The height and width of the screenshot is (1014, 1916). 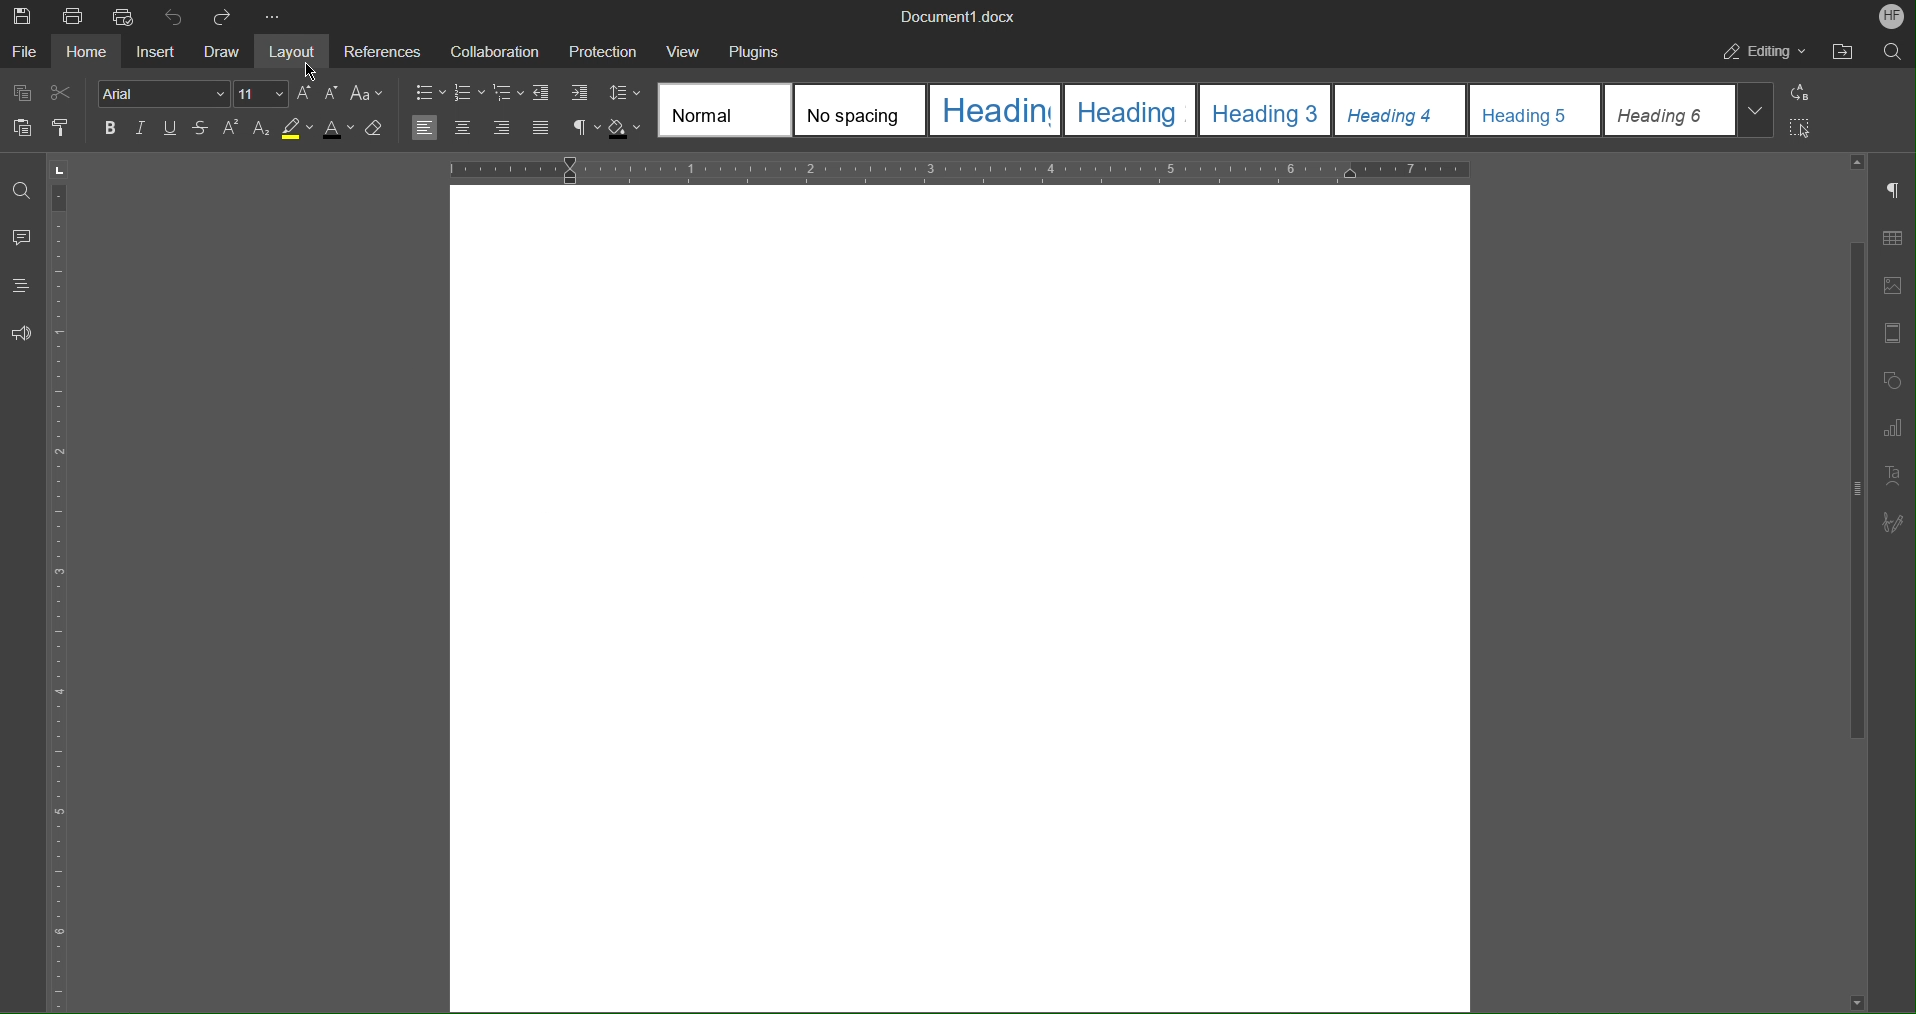 What do you see at coordinates (996, 111) in the screenshot?
I see `Heading 1` at bounding box center [996, 111].